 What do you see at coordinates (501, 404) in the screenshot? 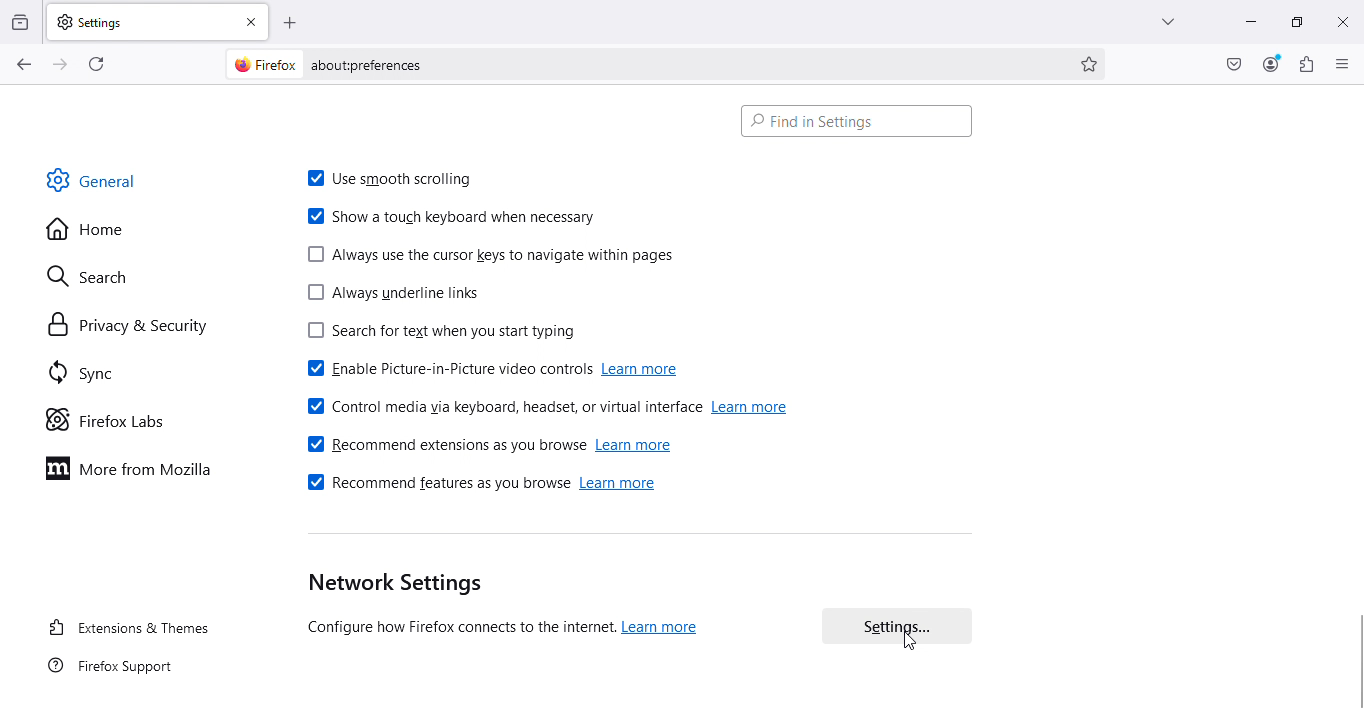
I see `Control media via keyboard, headset or virtual interface` at bounding box center [501, 404].